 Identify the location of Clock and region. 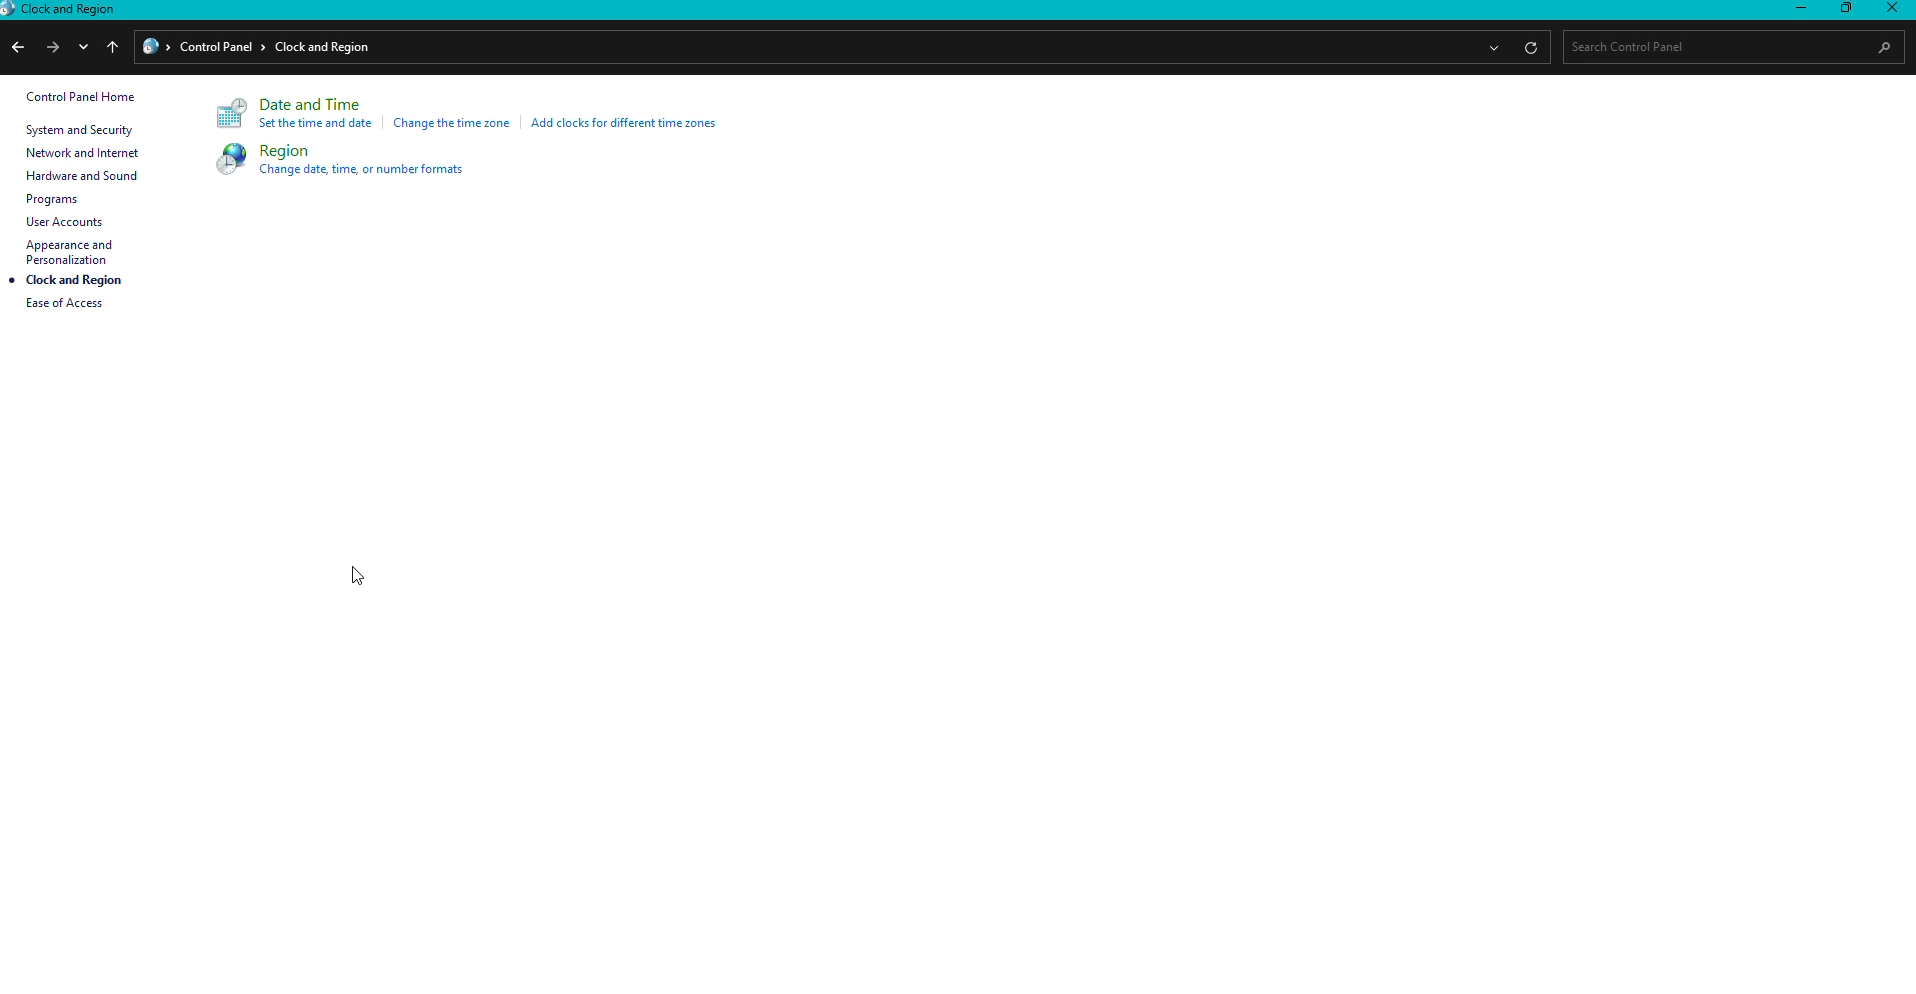
(76, 282).